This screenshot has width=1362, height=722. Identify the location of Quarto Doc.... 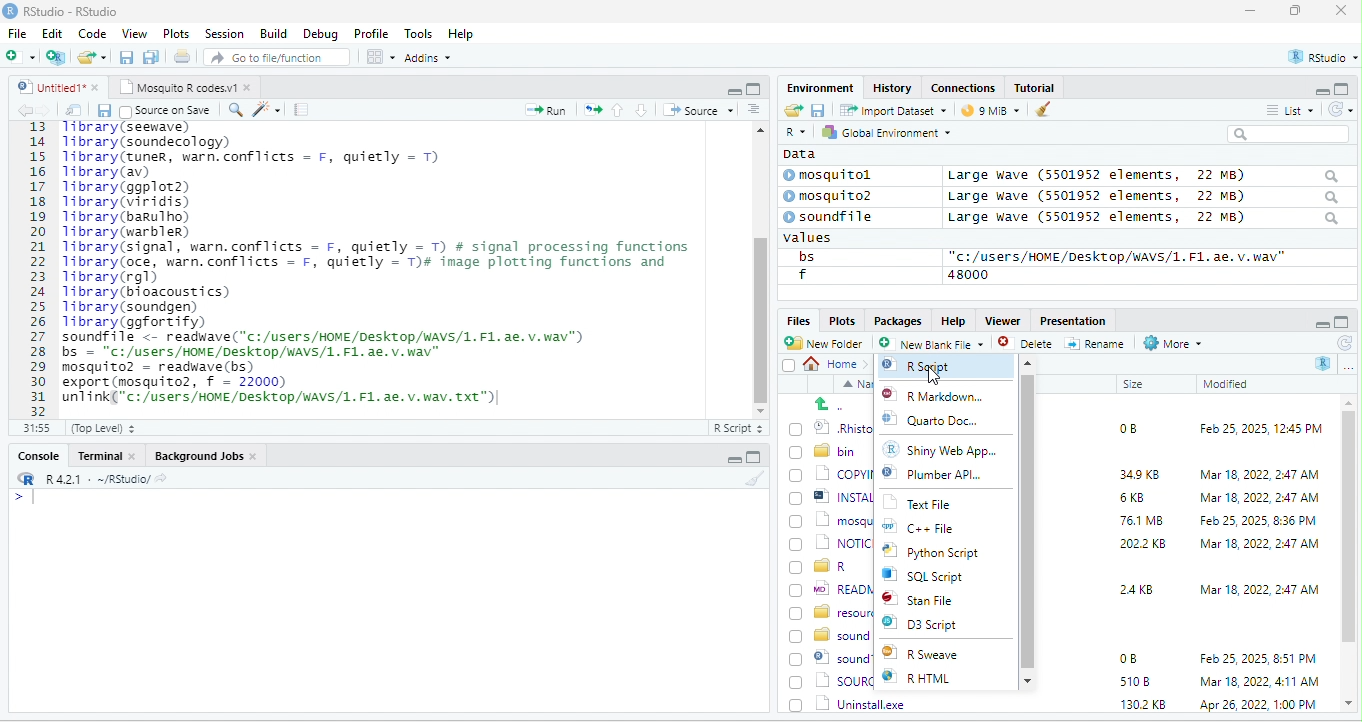
(948, 422).